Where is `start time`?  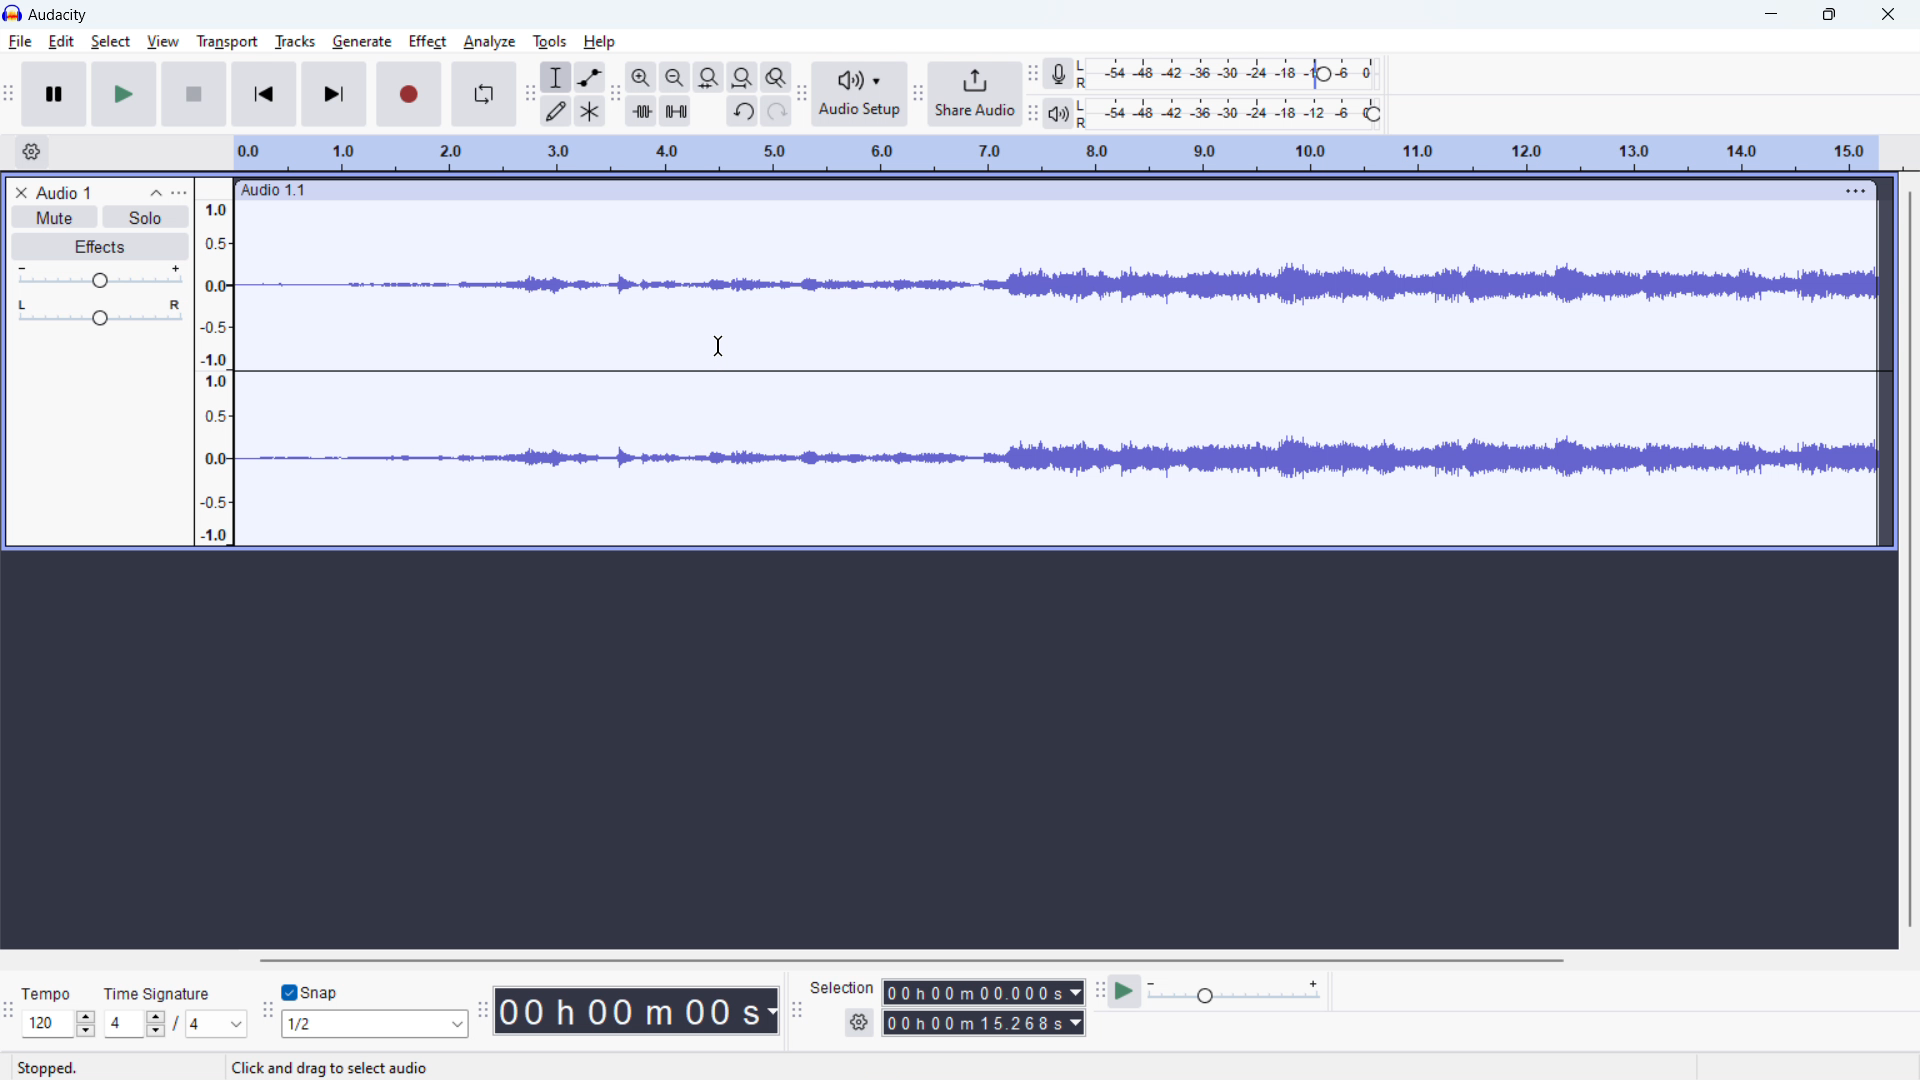
start time is located at coordinates (984, 992).